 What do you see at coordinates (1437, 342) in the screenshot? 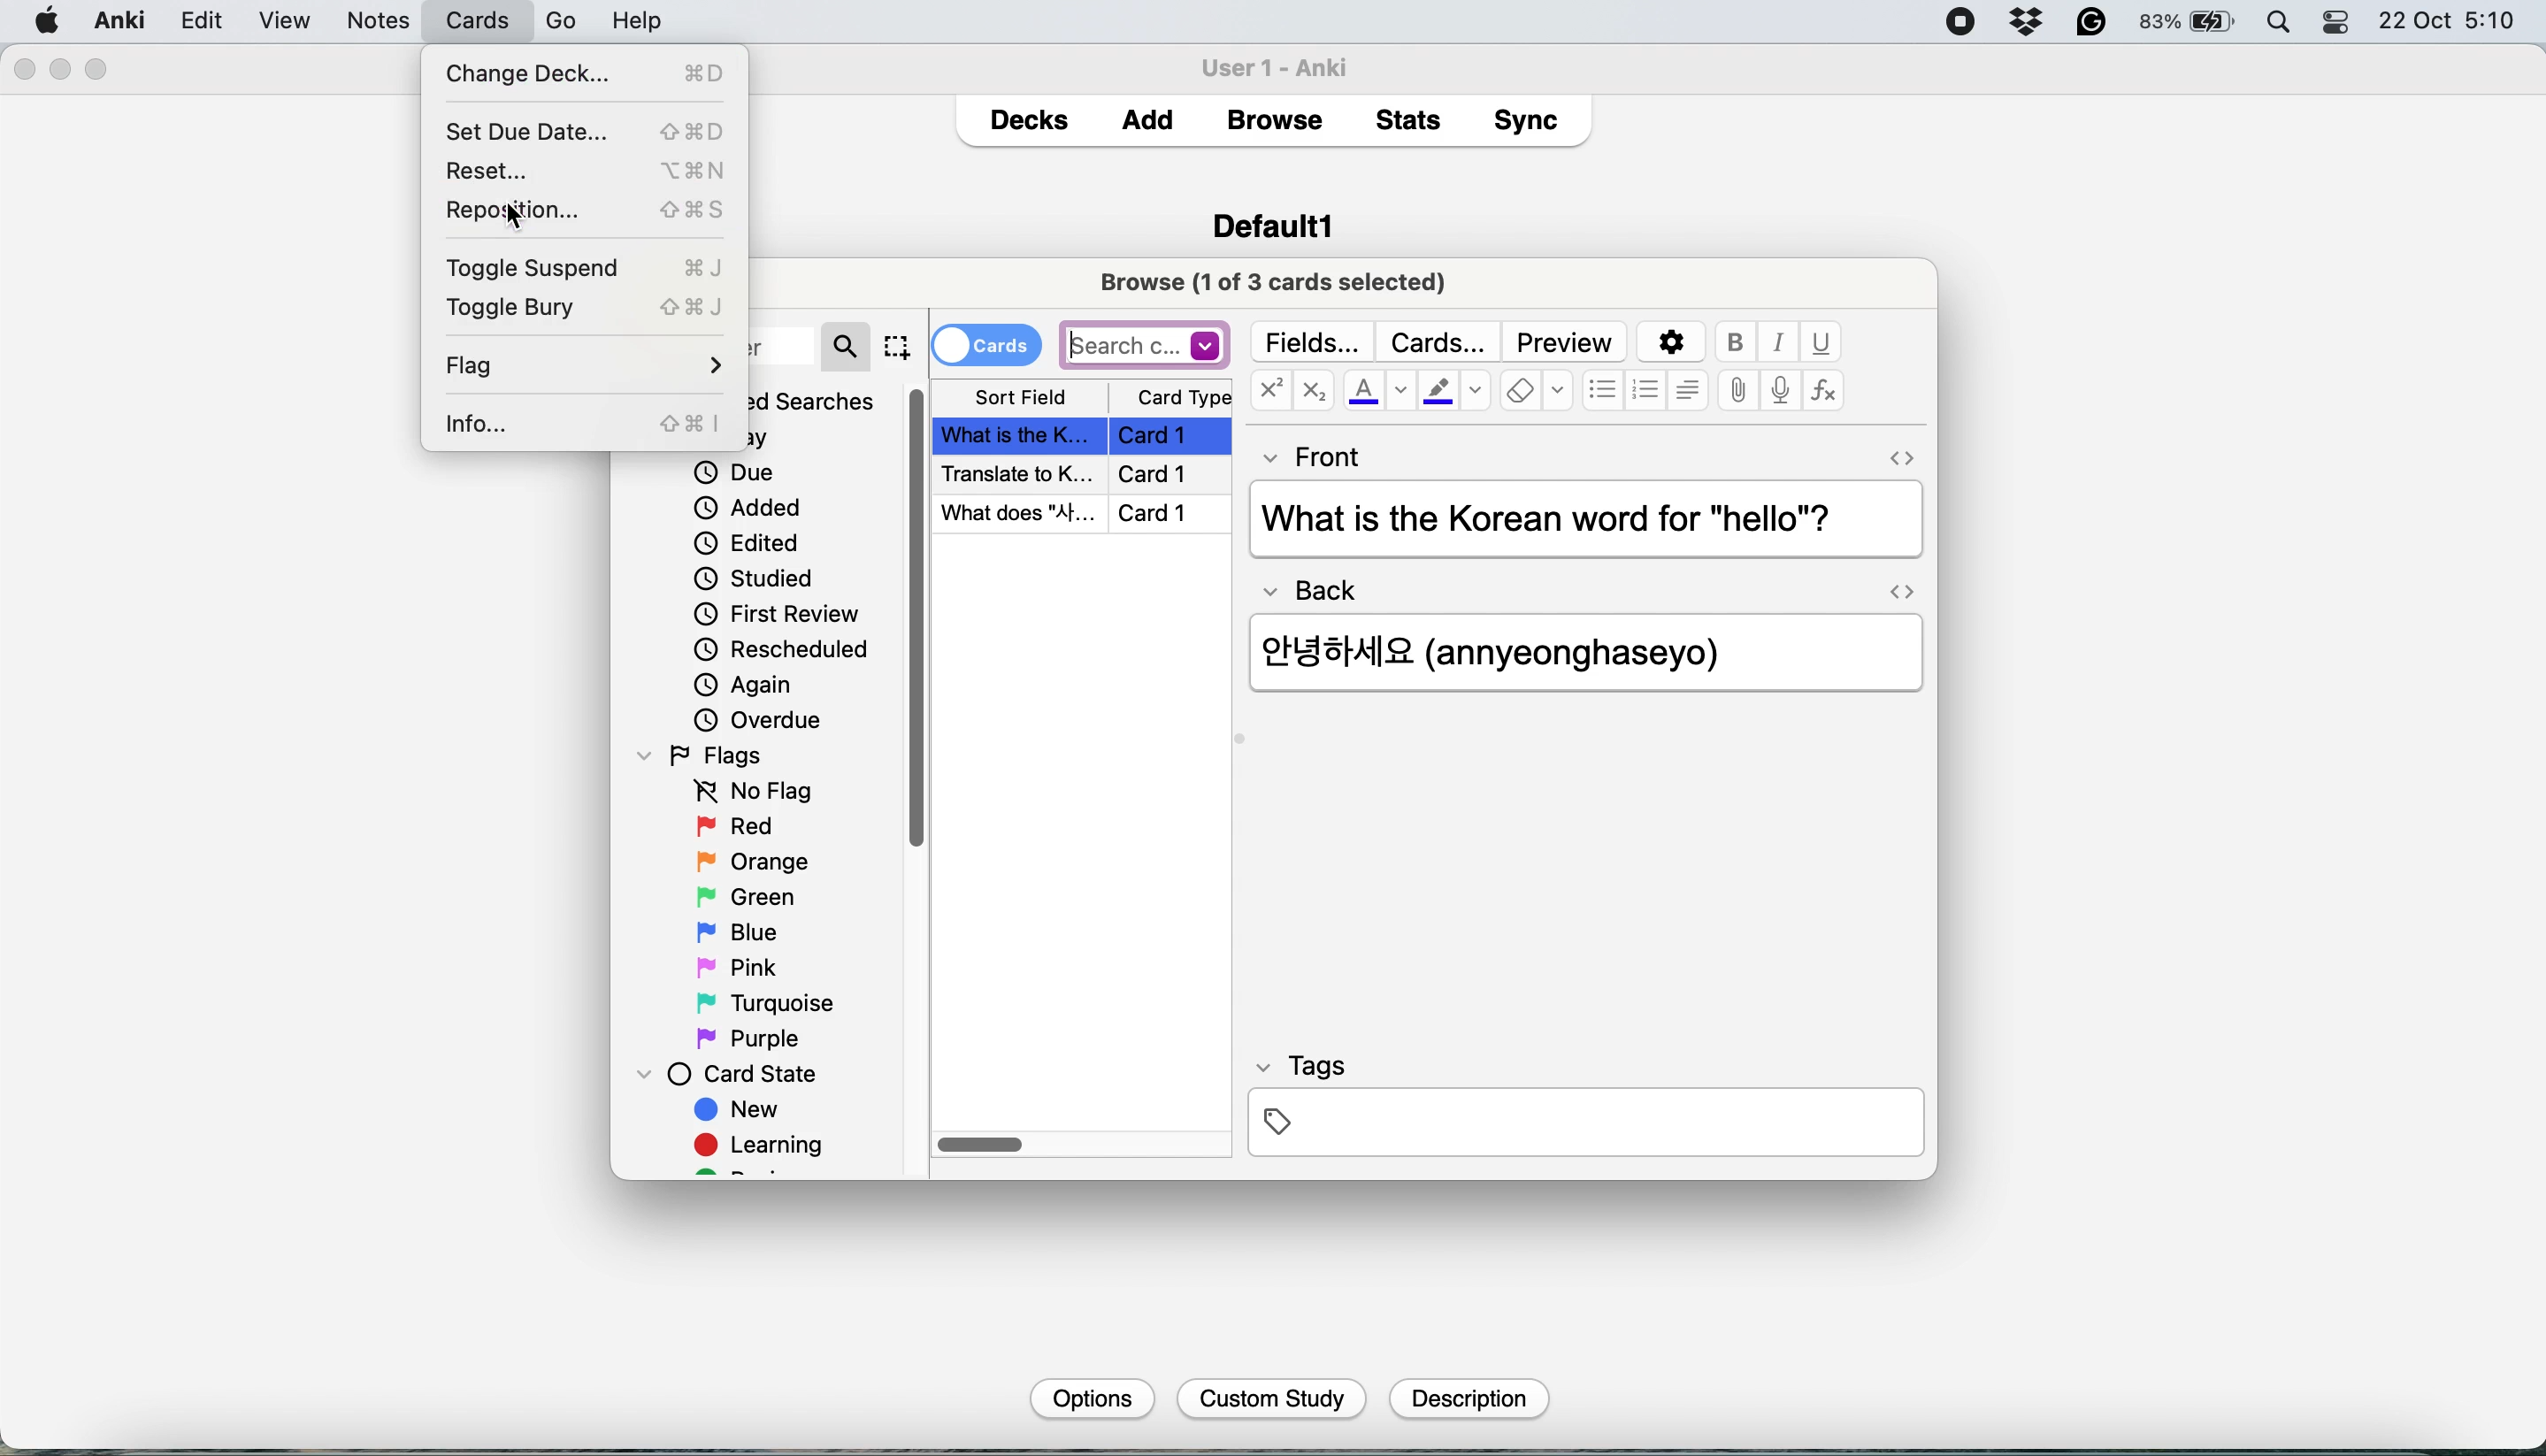
I see `cards` at bounding box center [1437, 342].